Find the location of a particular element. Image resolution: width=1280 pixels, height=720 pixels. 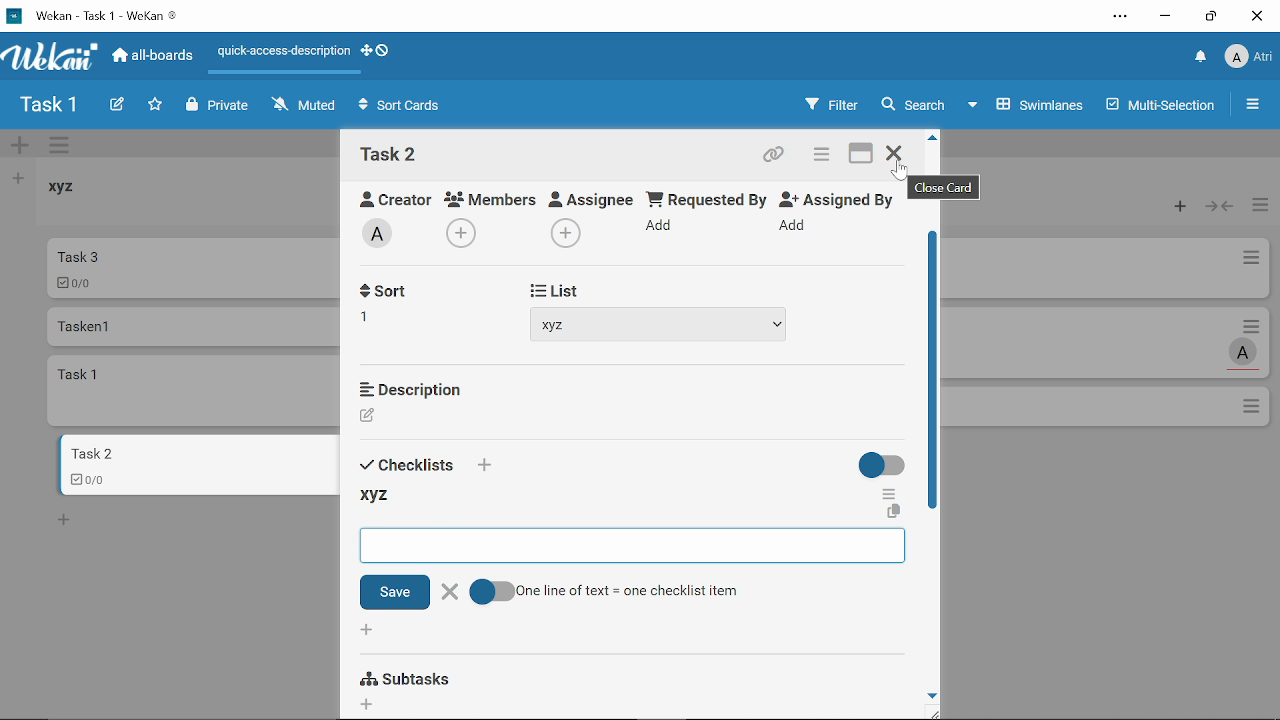

Manage swimlane is located at coordinates (61, 147).